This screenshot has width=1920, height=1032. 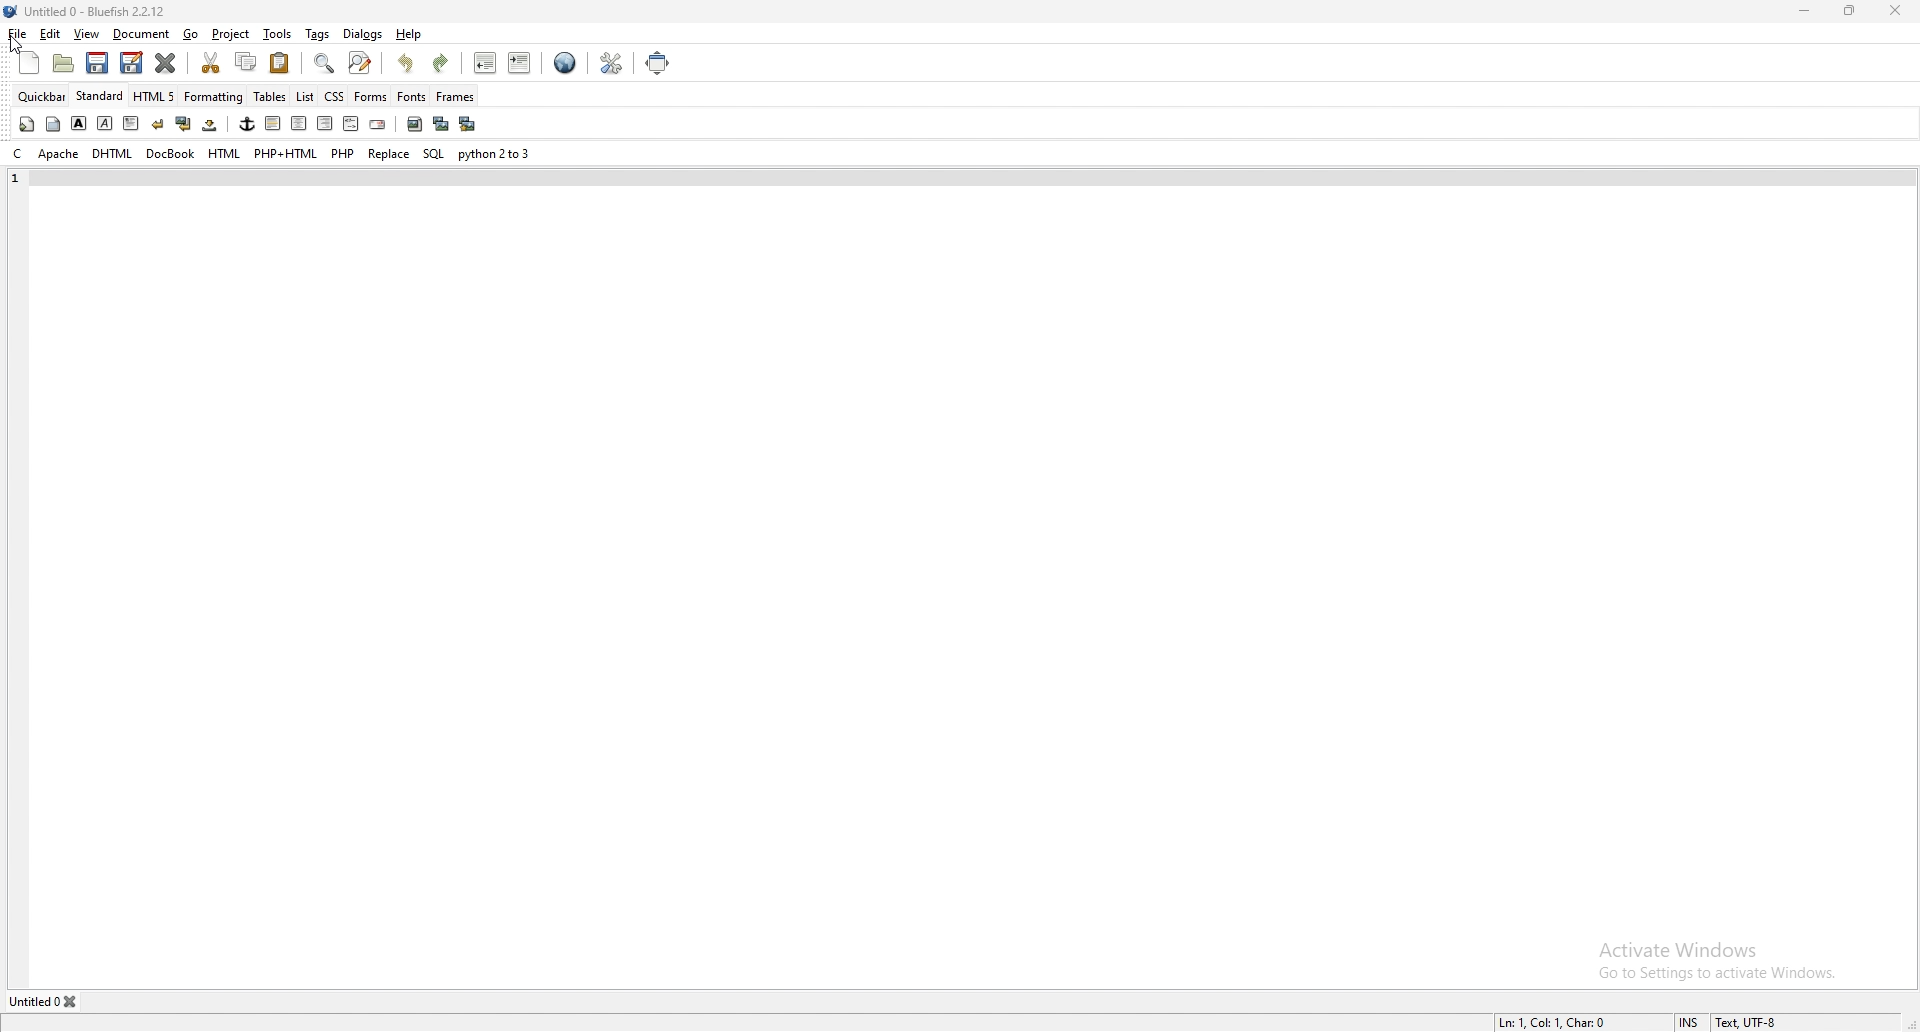 I want to click on php+html, so click(x=286, y=153).